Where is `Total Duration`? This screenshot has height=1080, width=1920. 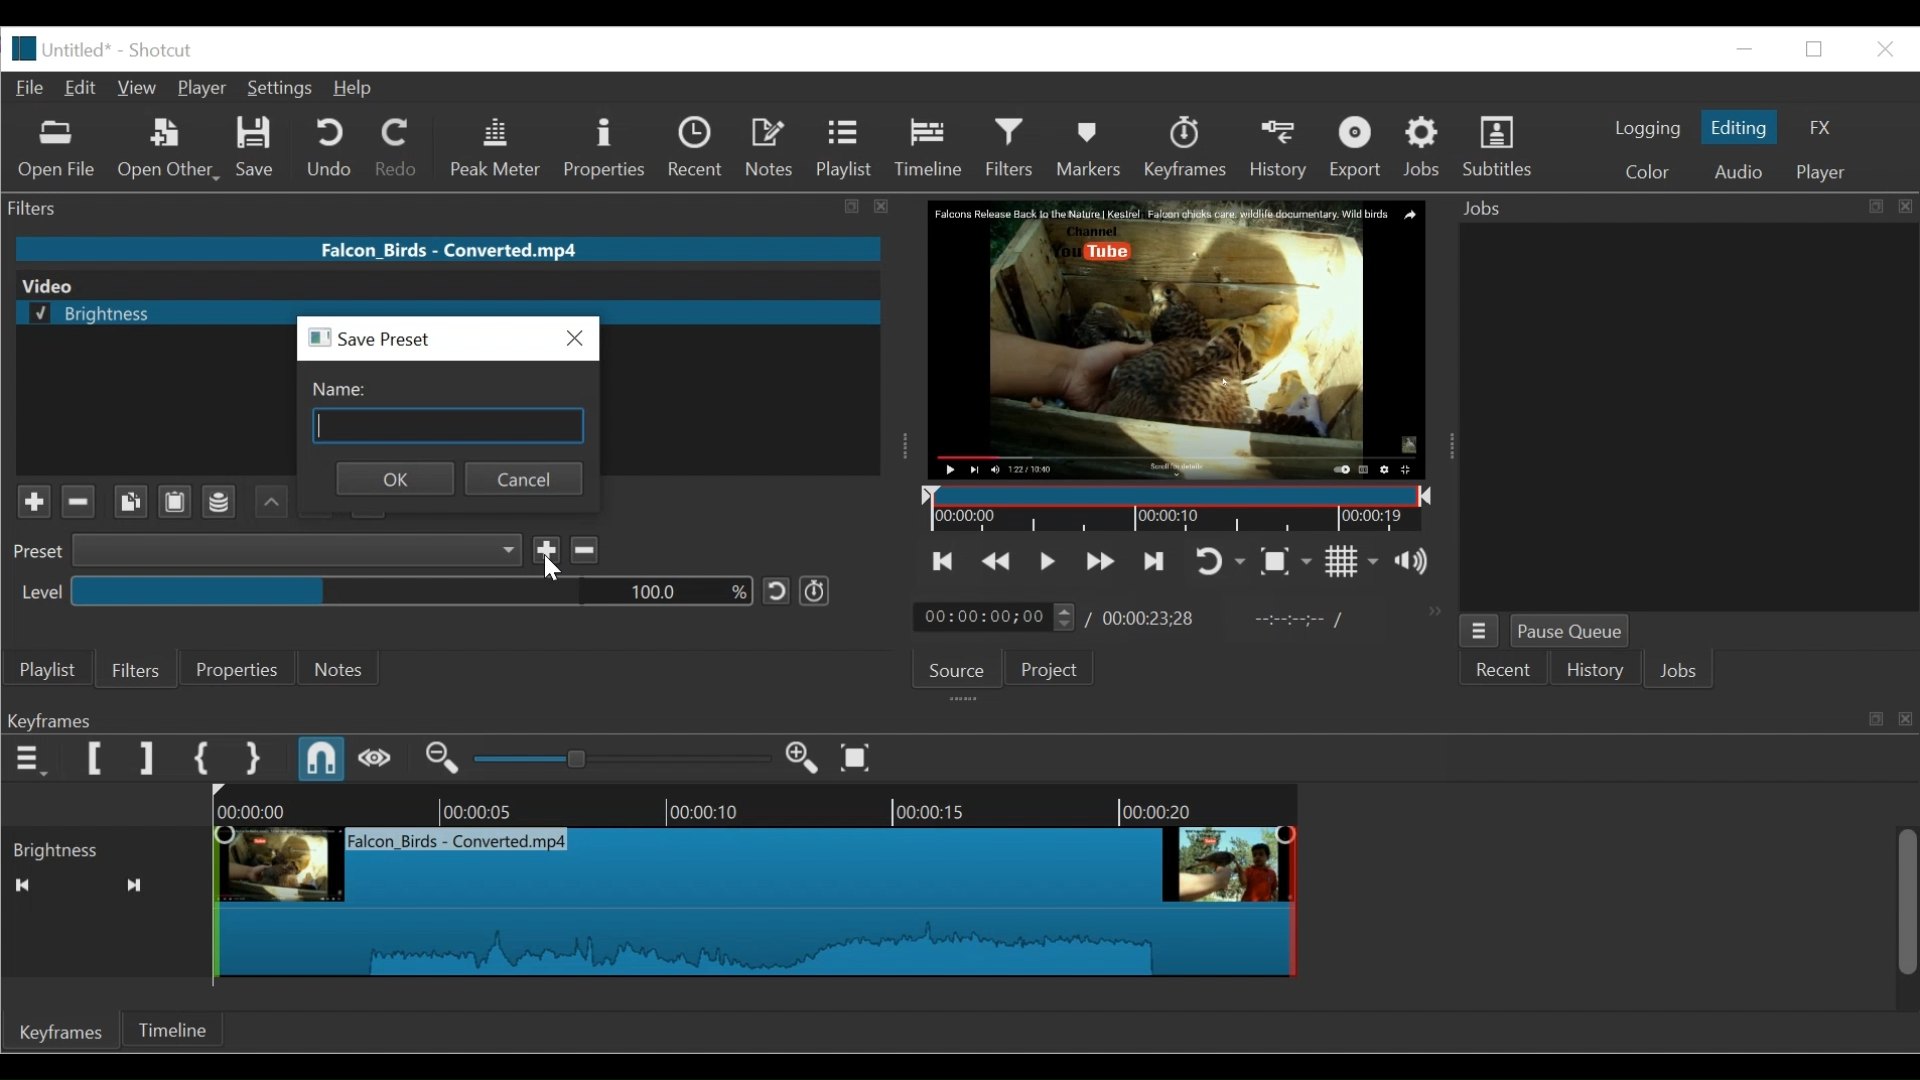
Total Duration is located at coordinates (1149, 619).